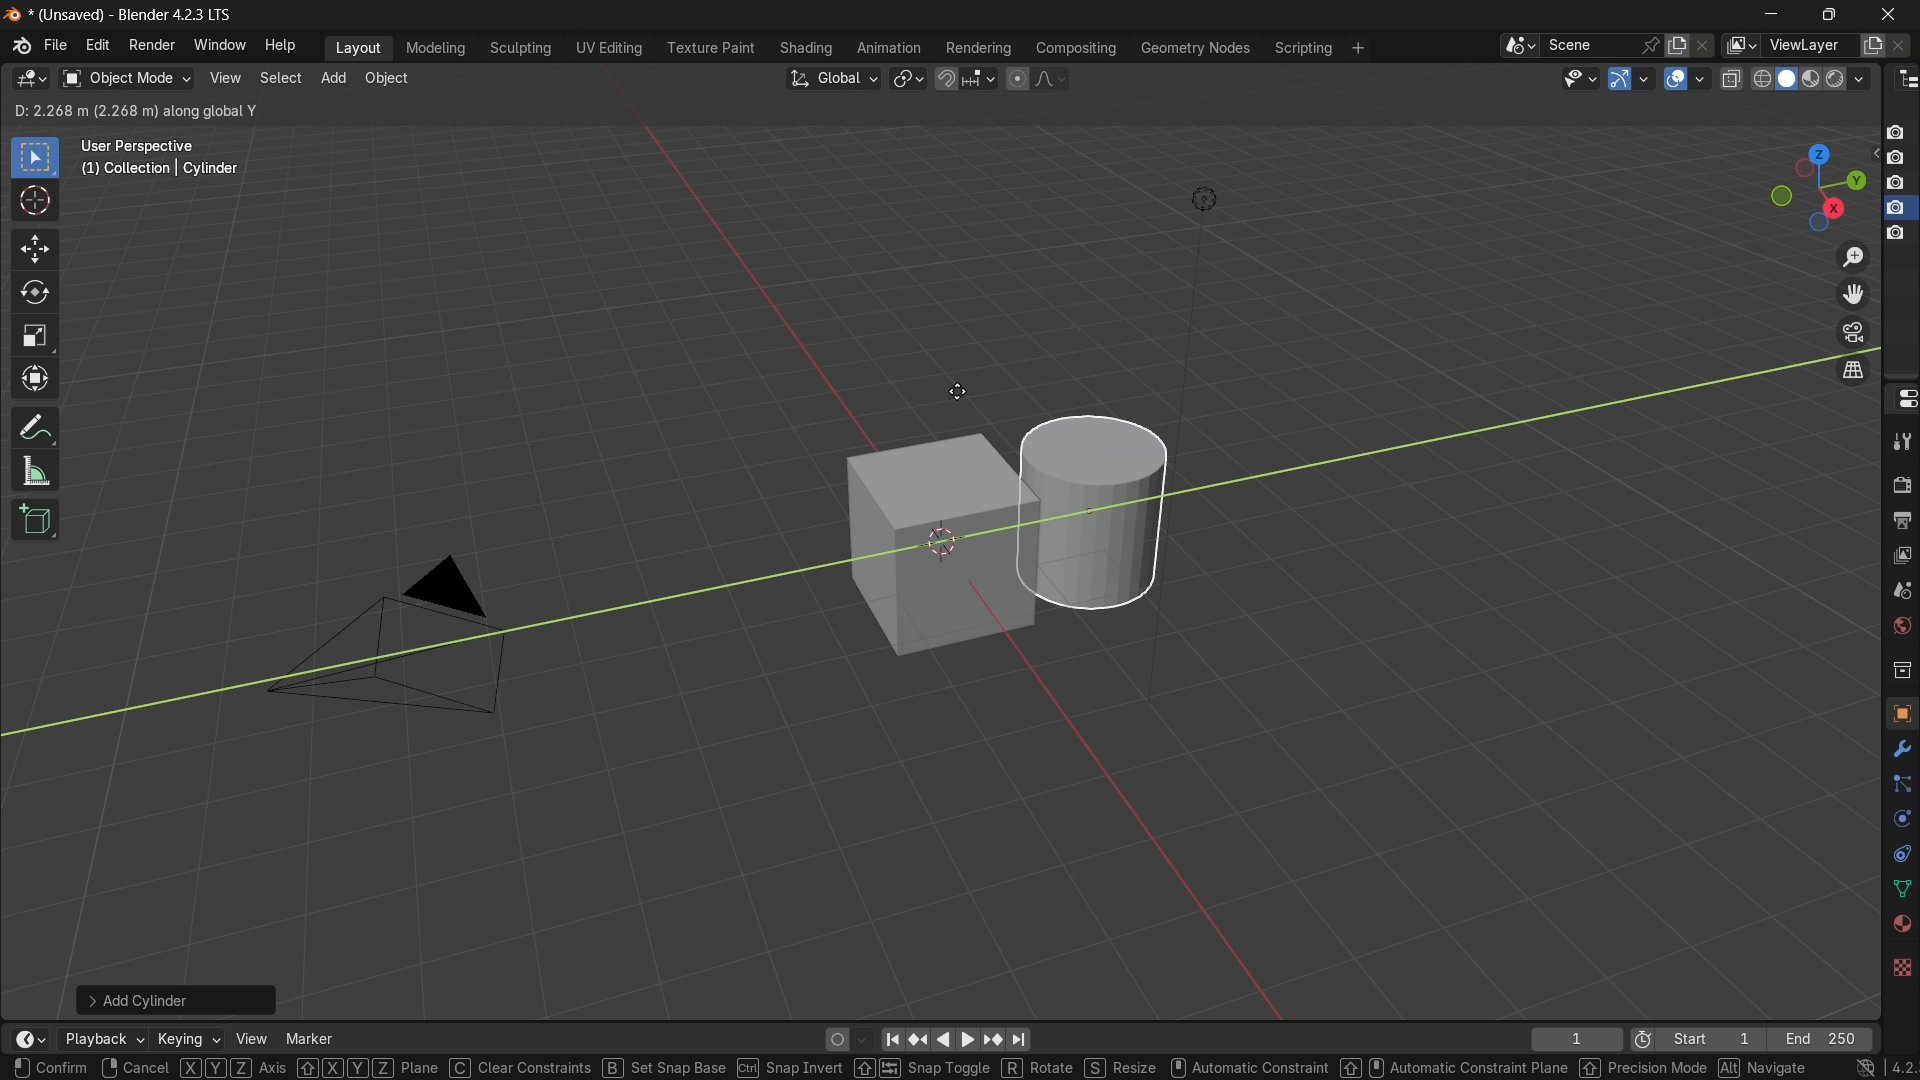  What do you see at coordinates (989, 1039) in the screenshot?
I see `jump to keyframe` at bounding box center [989, 1039].